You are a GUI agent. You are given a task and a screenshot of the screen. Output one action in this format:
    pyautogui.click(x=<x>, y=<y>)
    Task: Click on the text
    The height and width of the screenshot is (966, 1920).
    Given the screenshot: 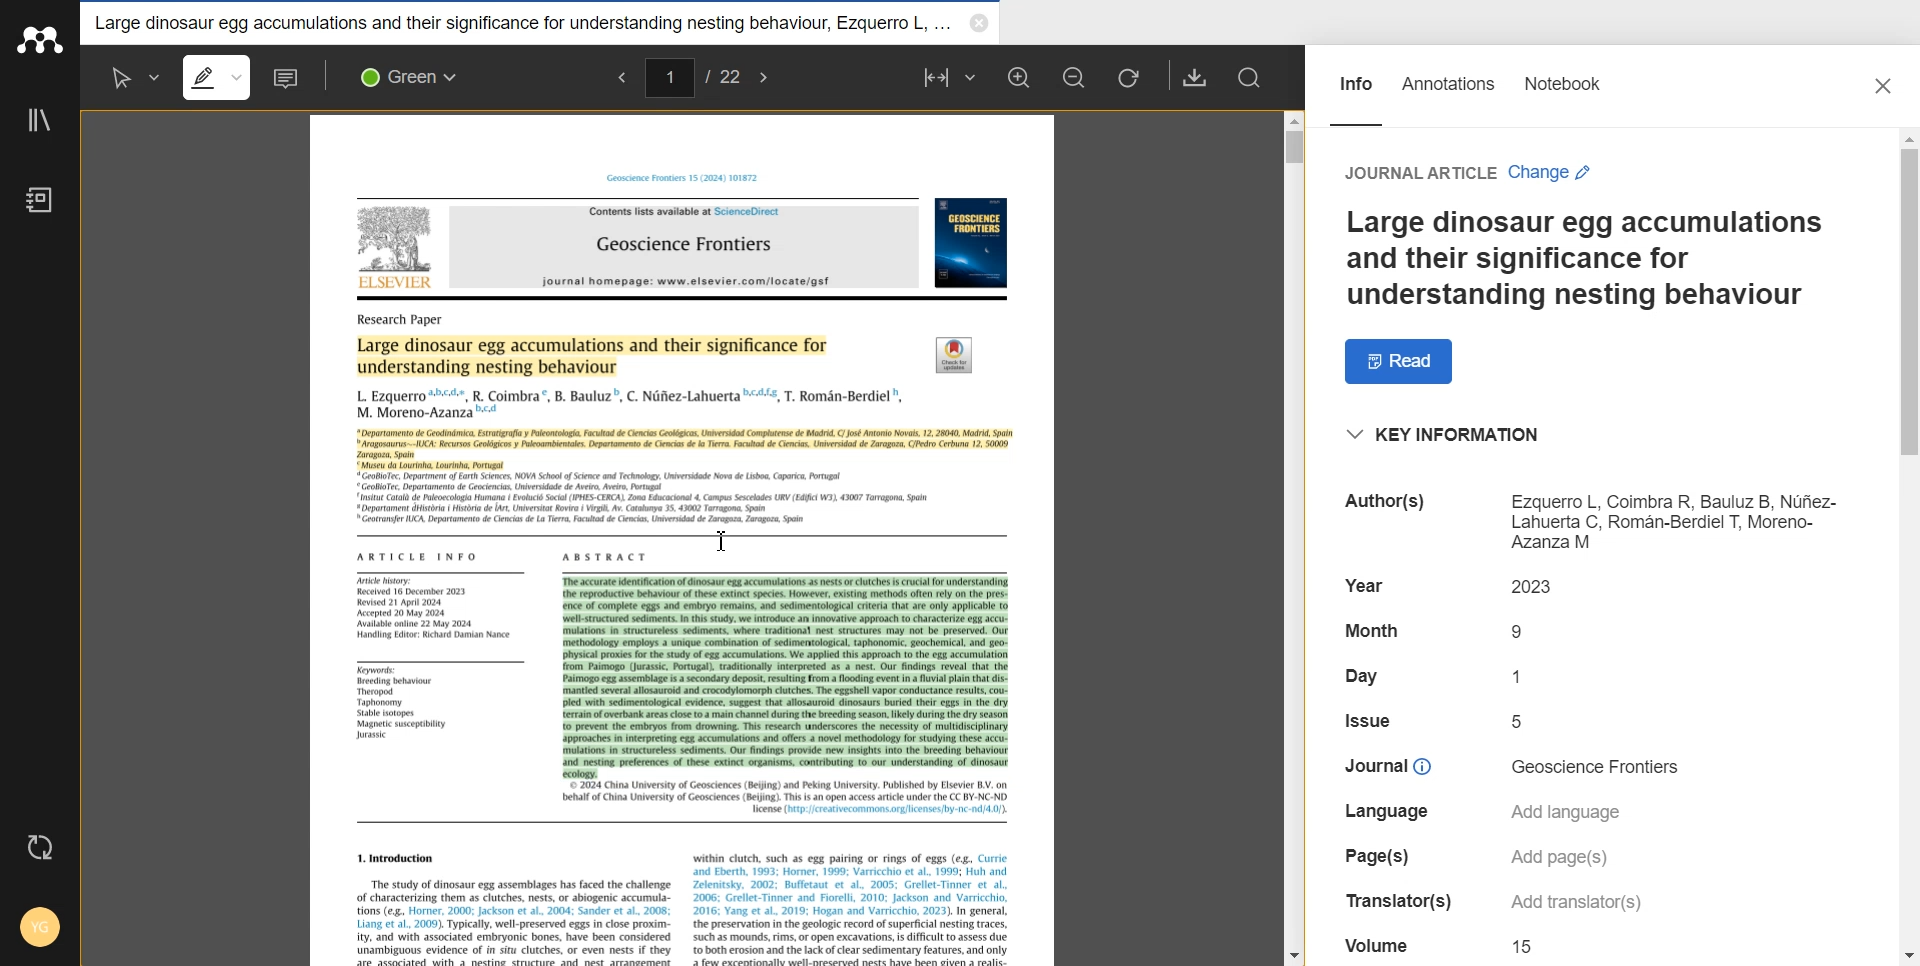 What is the action you would take?
    pyautogui.click(x=1377, y=855)
    